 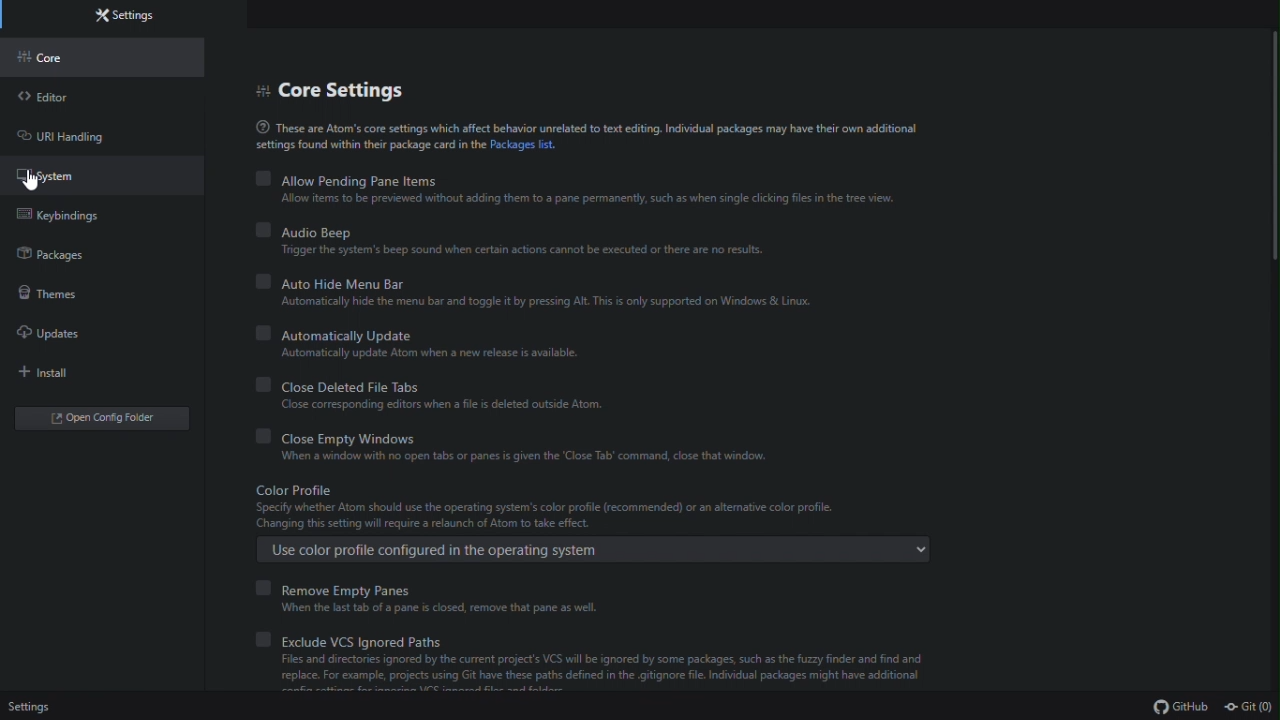 What do you see at coordinates (588, 506) in the screenshot?
I see `Color Profile
Specify whether Atom should use the operating system's color profile (recommended) or an altemative color profile
Changing this setting will require a relaunch of Atom to take effect.` at bounding box center [588, 506].